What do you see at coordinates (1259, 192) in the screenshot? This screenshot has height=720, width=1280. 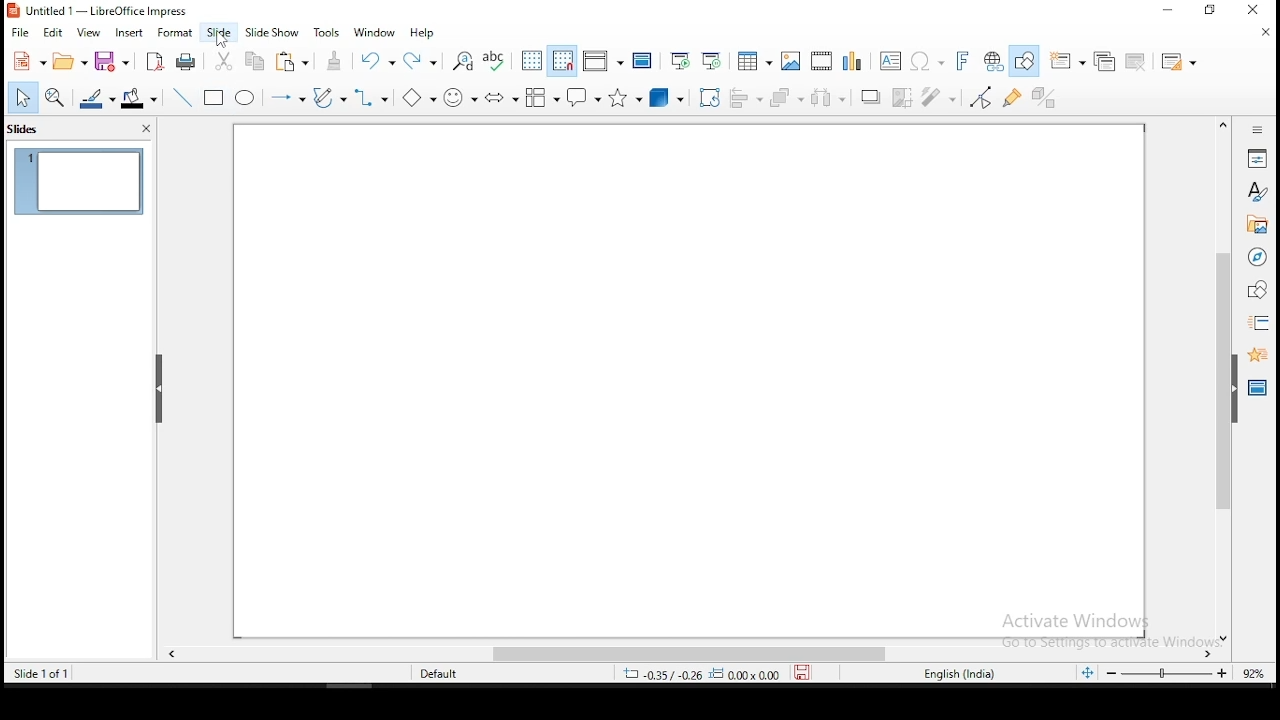 I see `styles` at bounding box center [1259, 192].